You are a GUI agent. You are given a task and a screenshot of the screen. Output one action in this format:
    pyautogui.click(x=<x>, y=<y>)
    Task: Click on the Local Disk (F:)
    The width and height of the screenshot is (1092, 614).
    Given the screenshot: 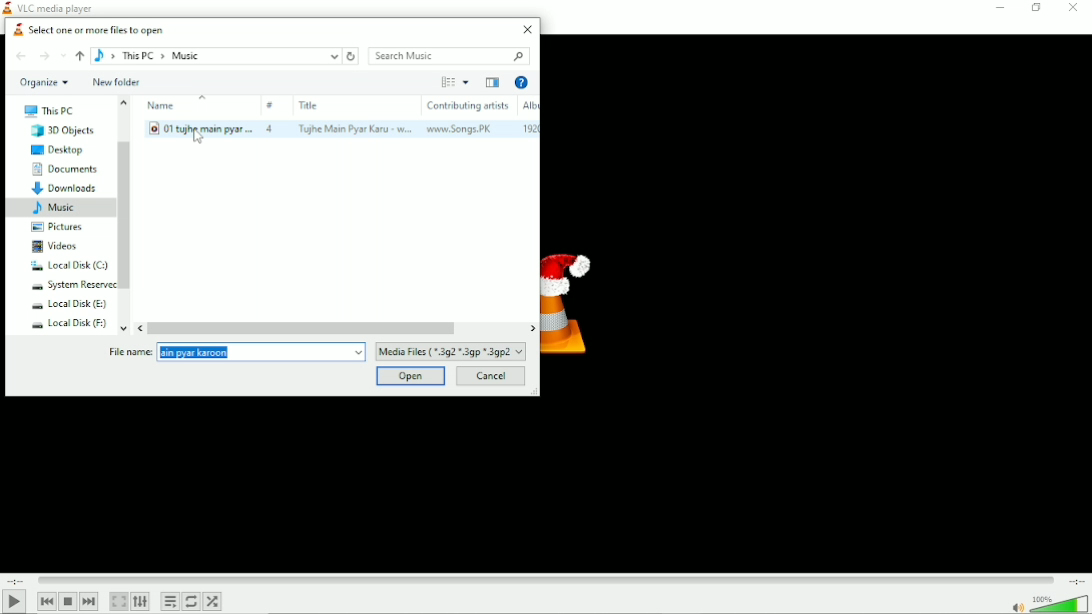 What is the action you would take?
    pyautogui.click(x=68, y=324)
    